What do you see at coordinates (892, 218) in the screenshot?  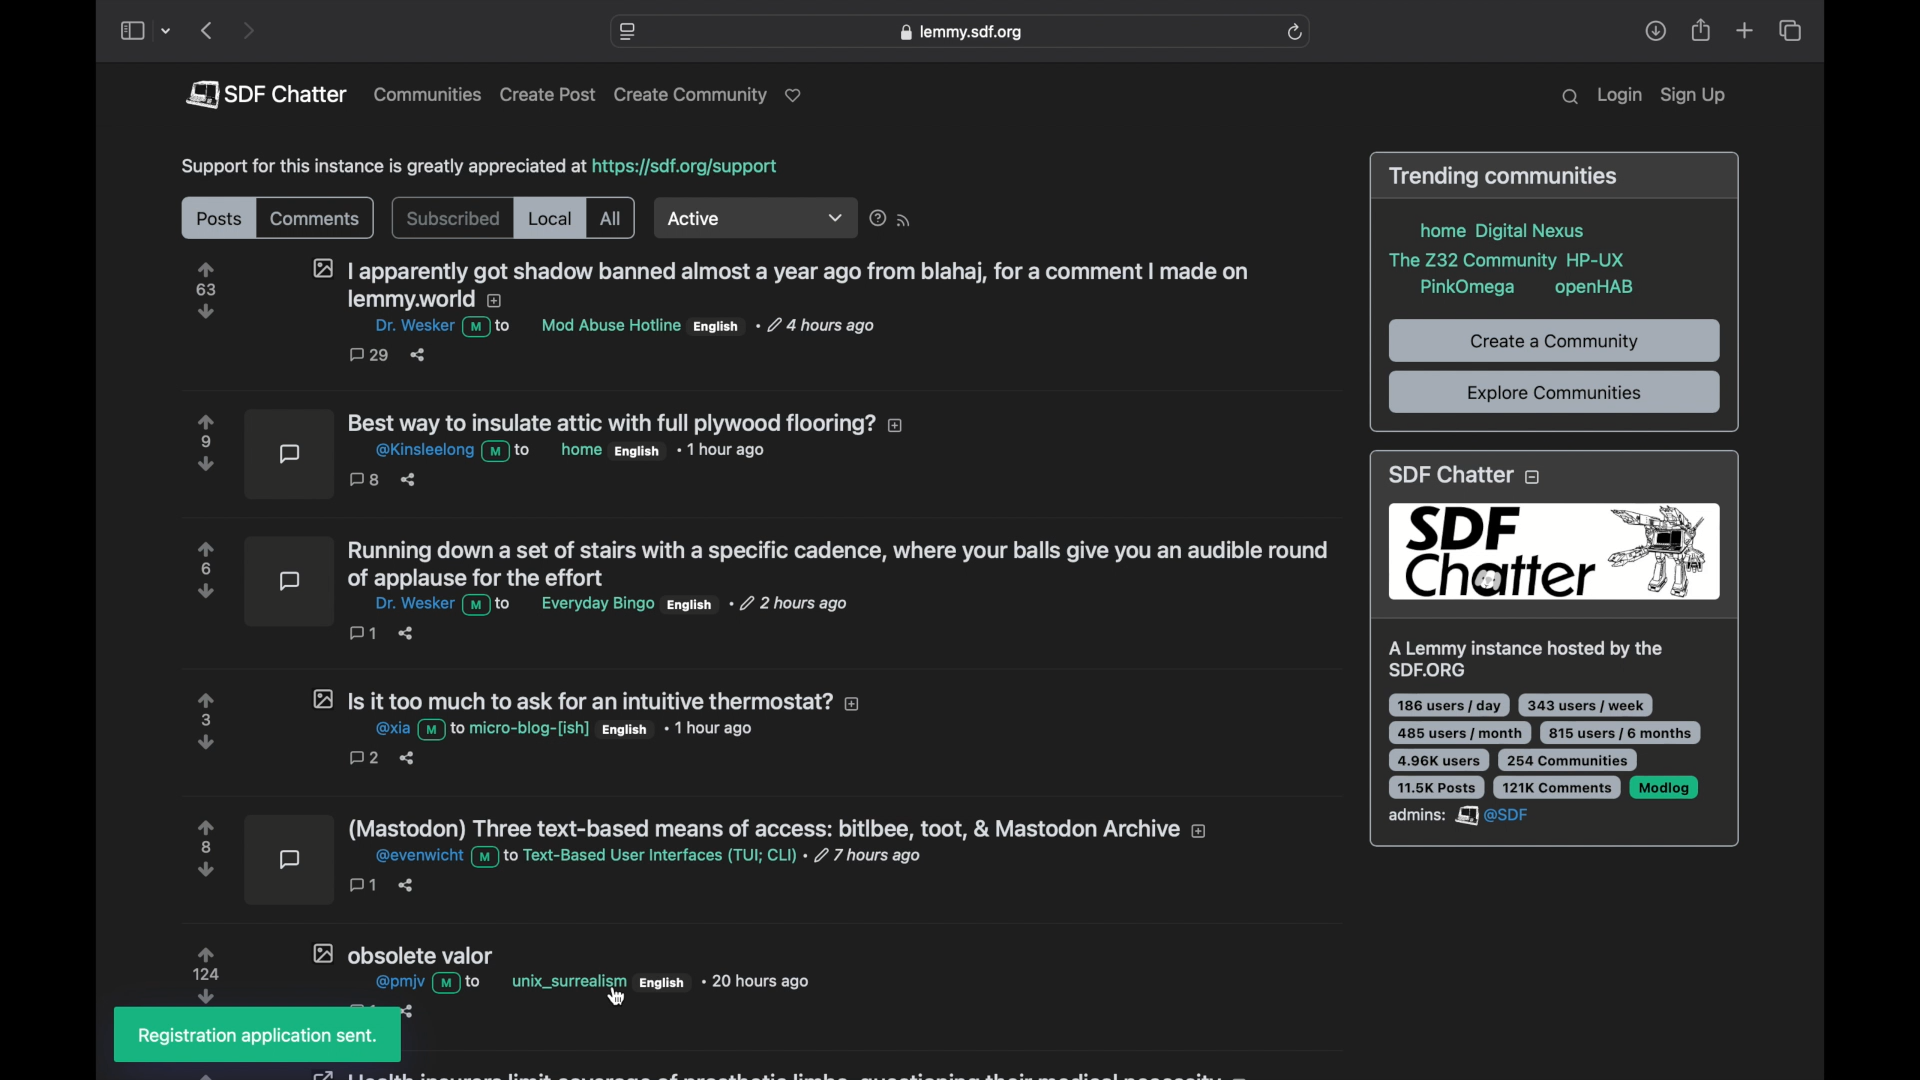 I see `exclamation and question` at bounding box center [892, 218].